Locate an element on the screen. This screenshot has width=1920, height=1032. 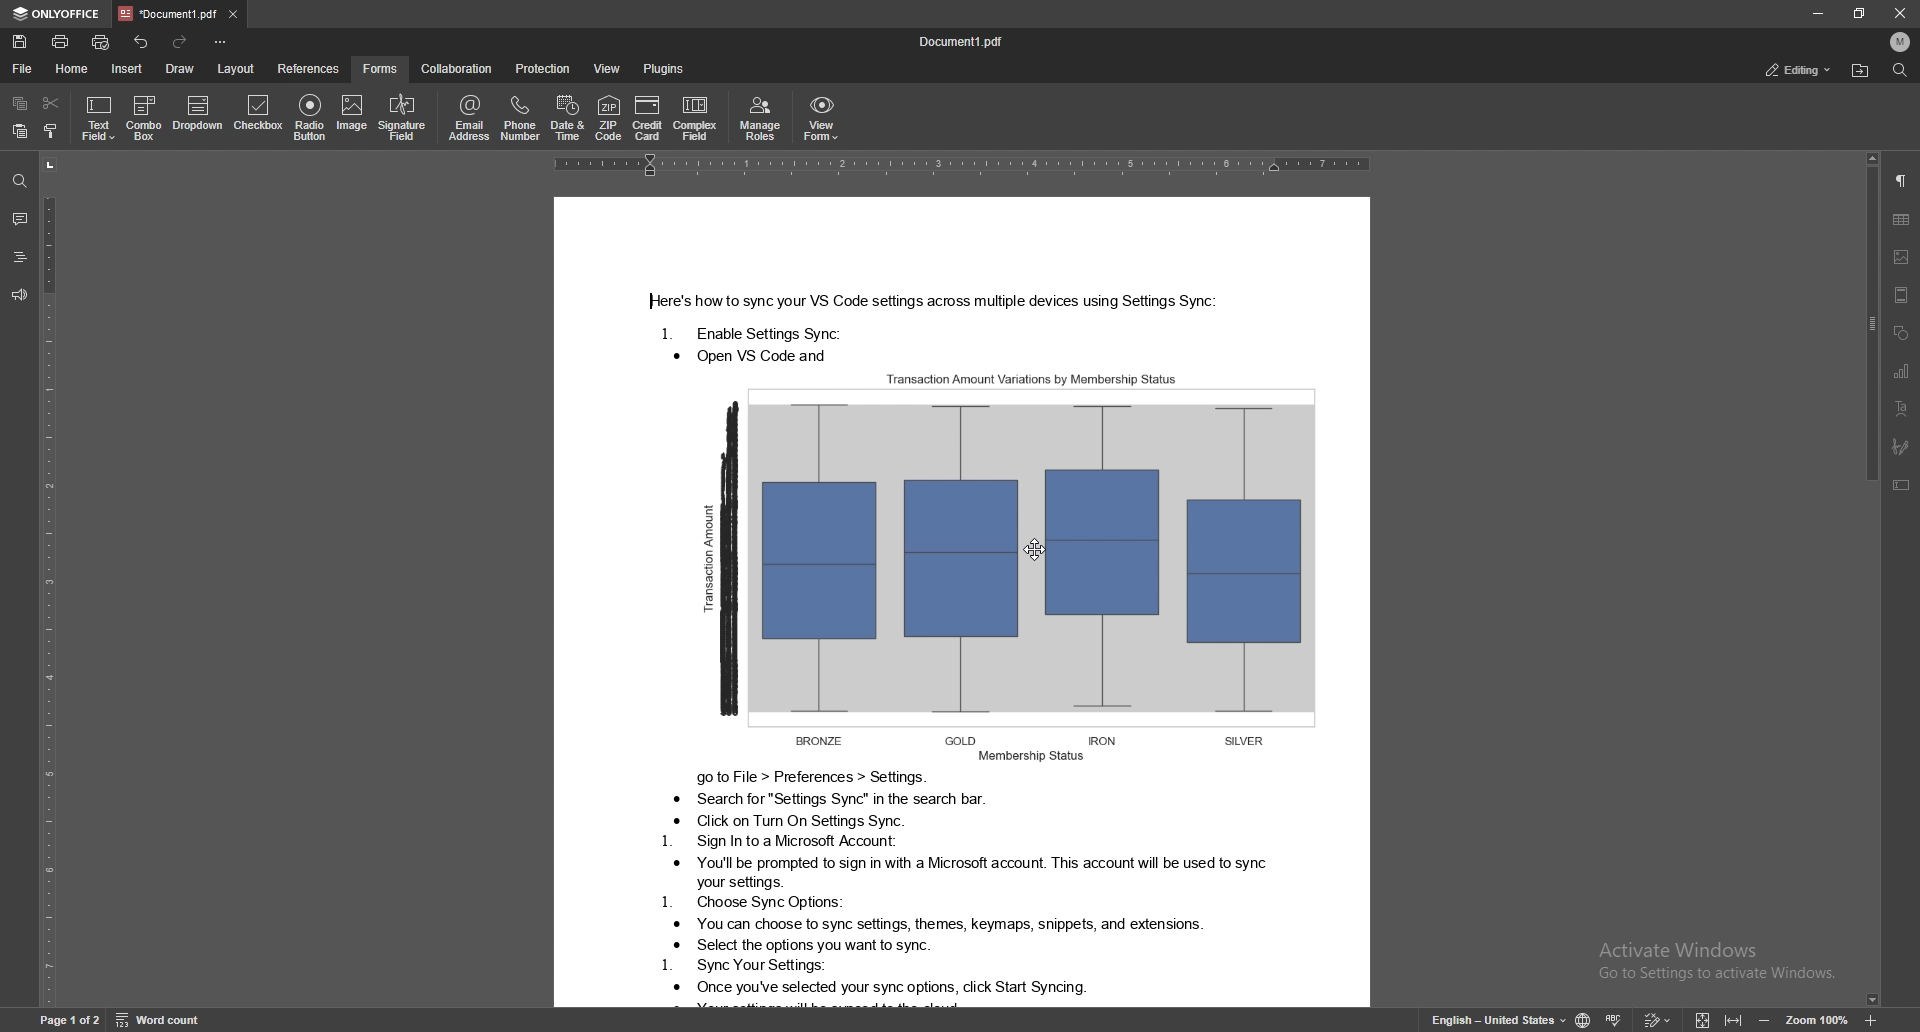
headings is located at coordinates (18, 258).